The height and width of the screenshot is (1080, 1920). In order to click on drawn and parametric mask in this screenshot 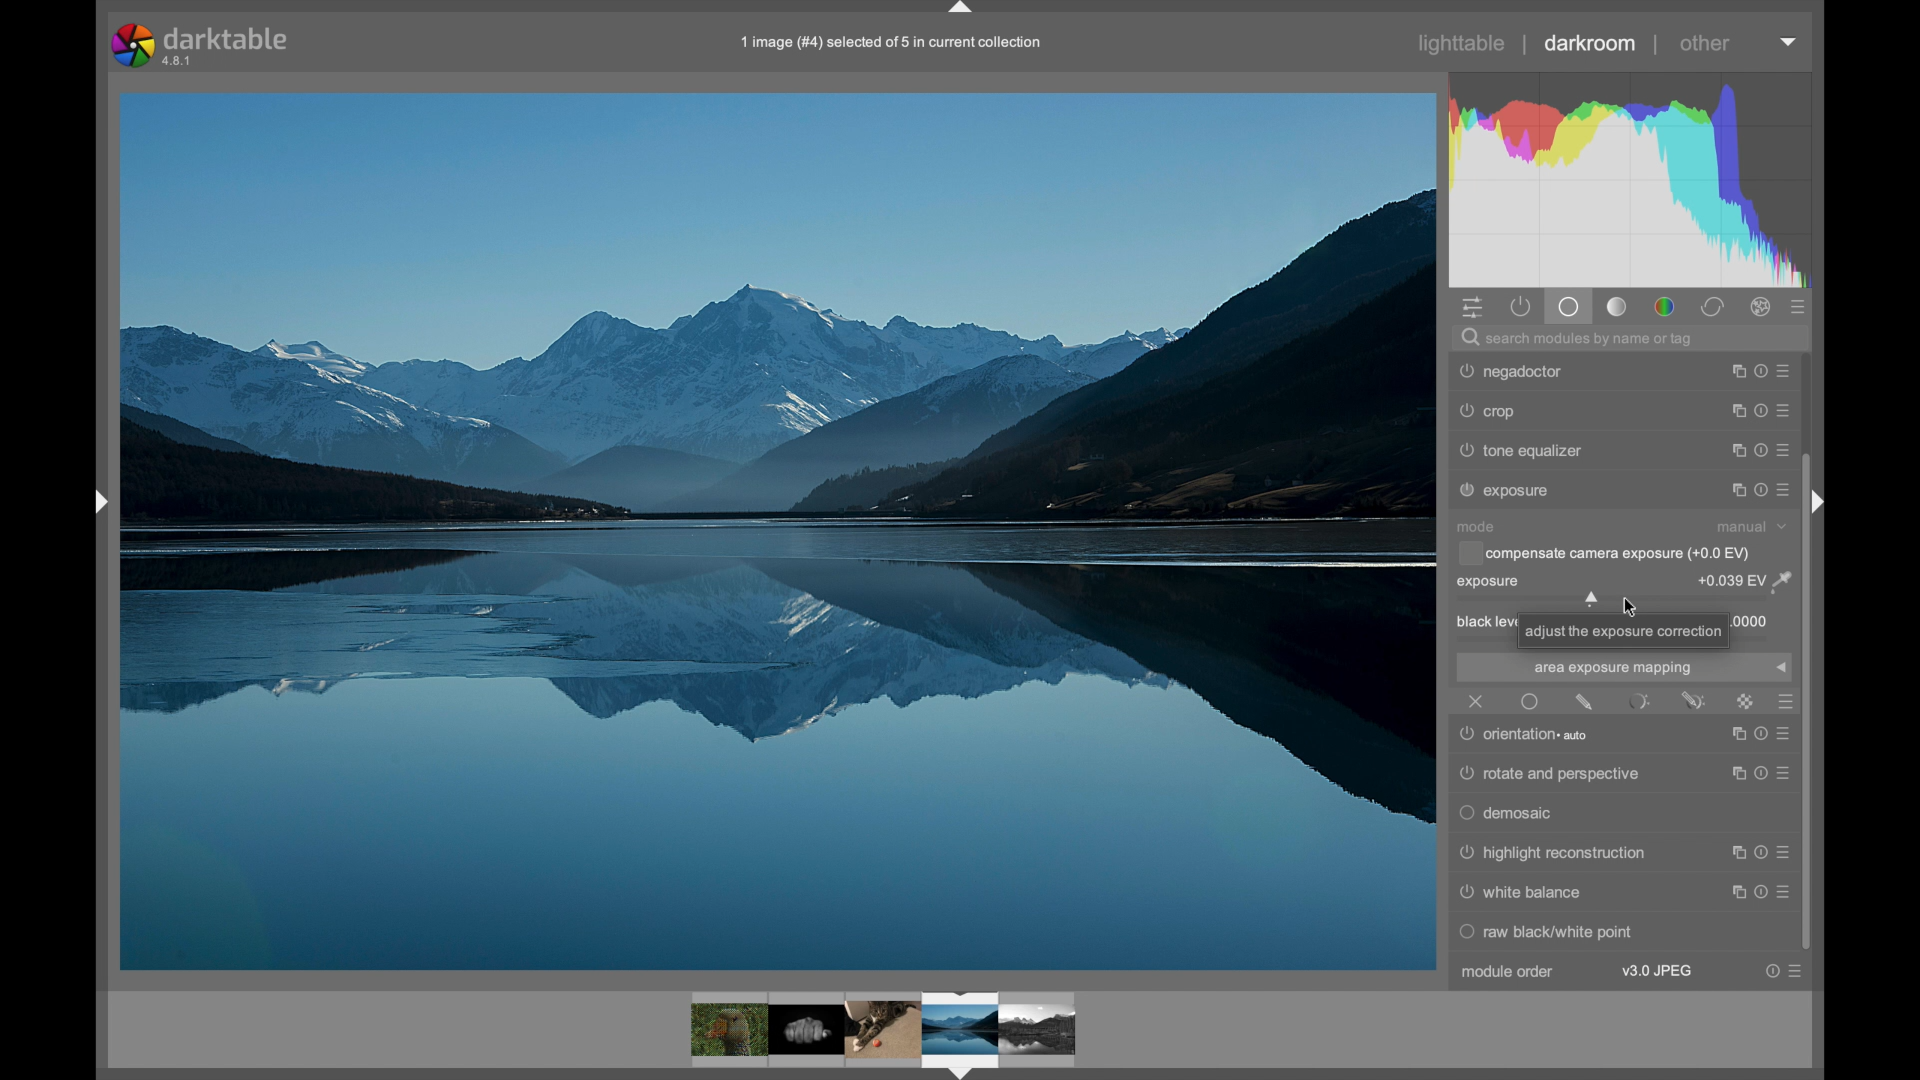, I will do `click(1694, 700)`.